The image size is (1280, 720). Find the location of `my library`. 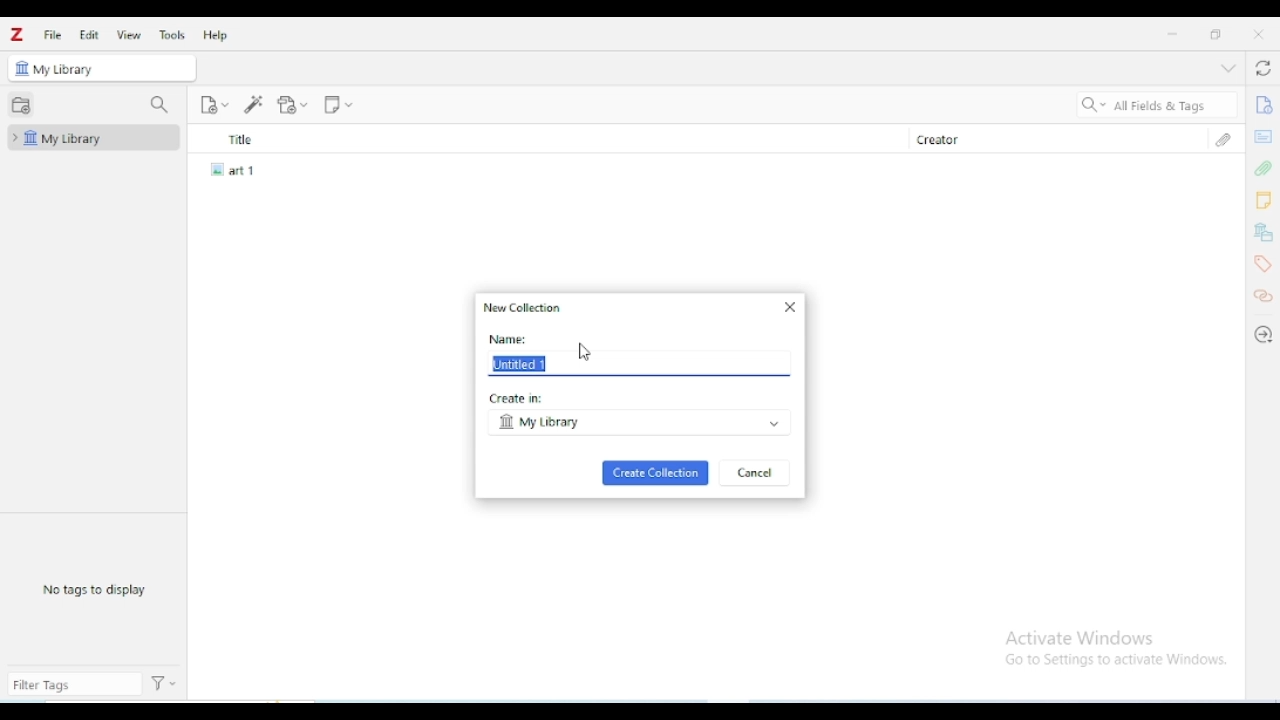

my library is located at coordinates (94, 138).